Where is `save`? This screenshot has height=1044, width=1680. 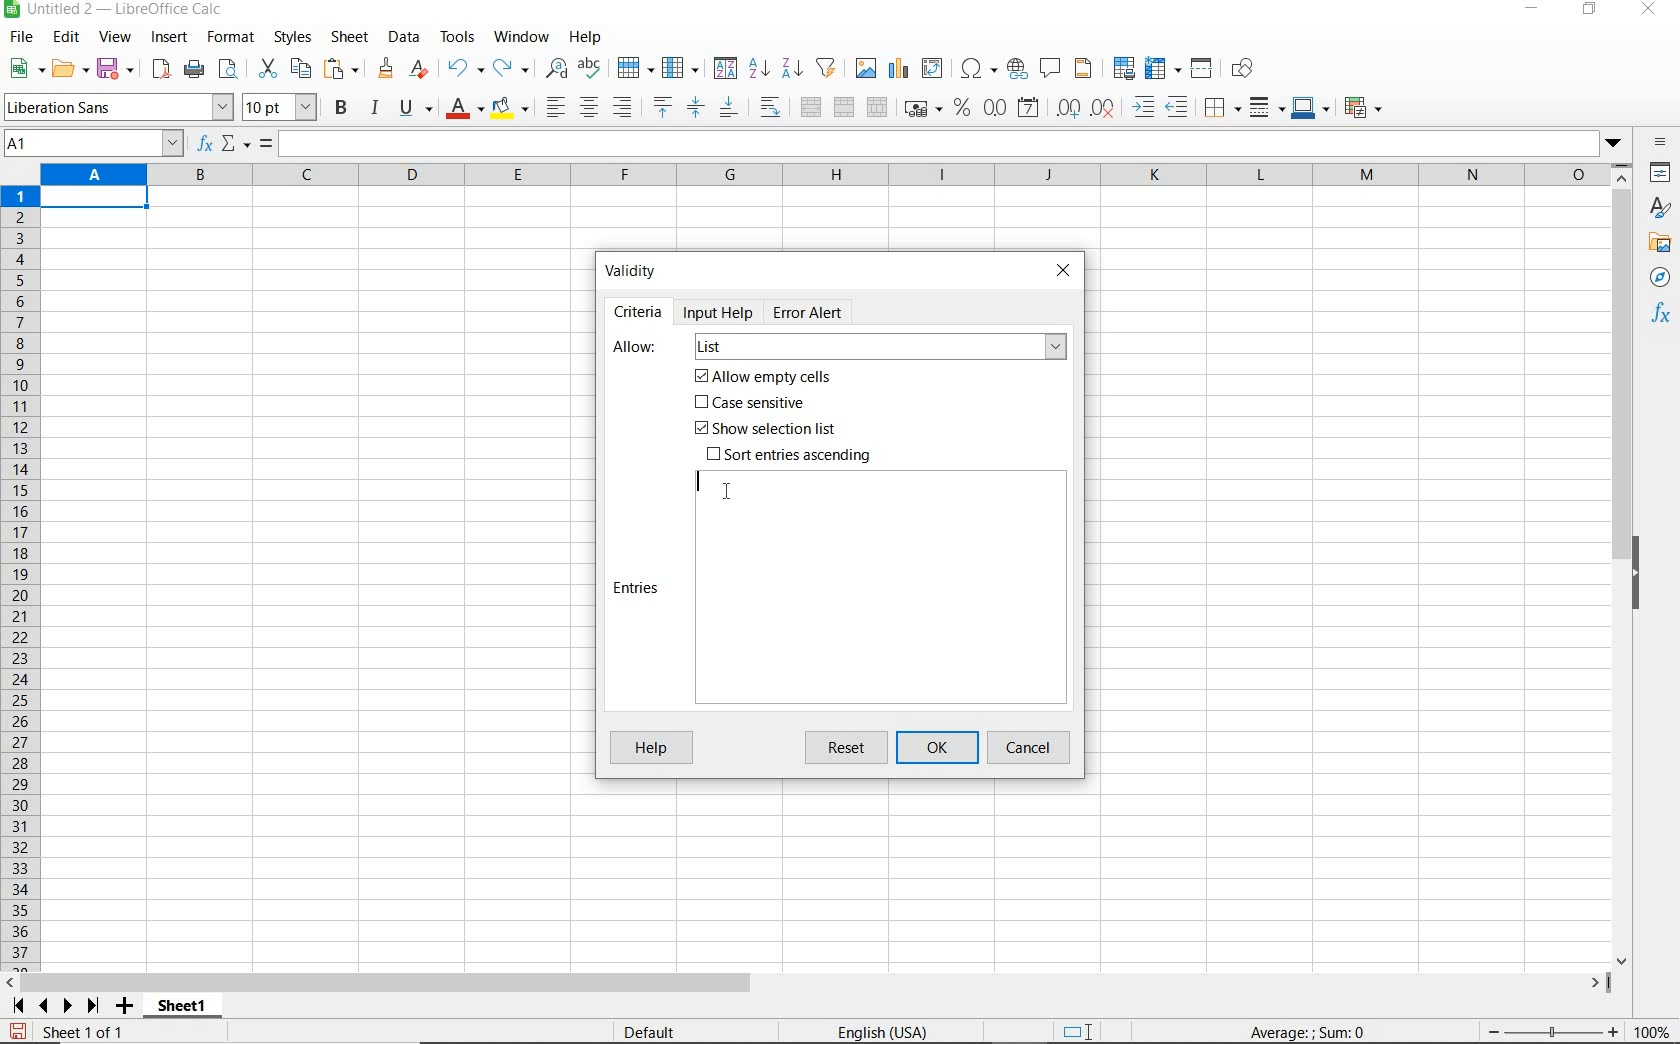
save is located at coordinates (18, 1032).